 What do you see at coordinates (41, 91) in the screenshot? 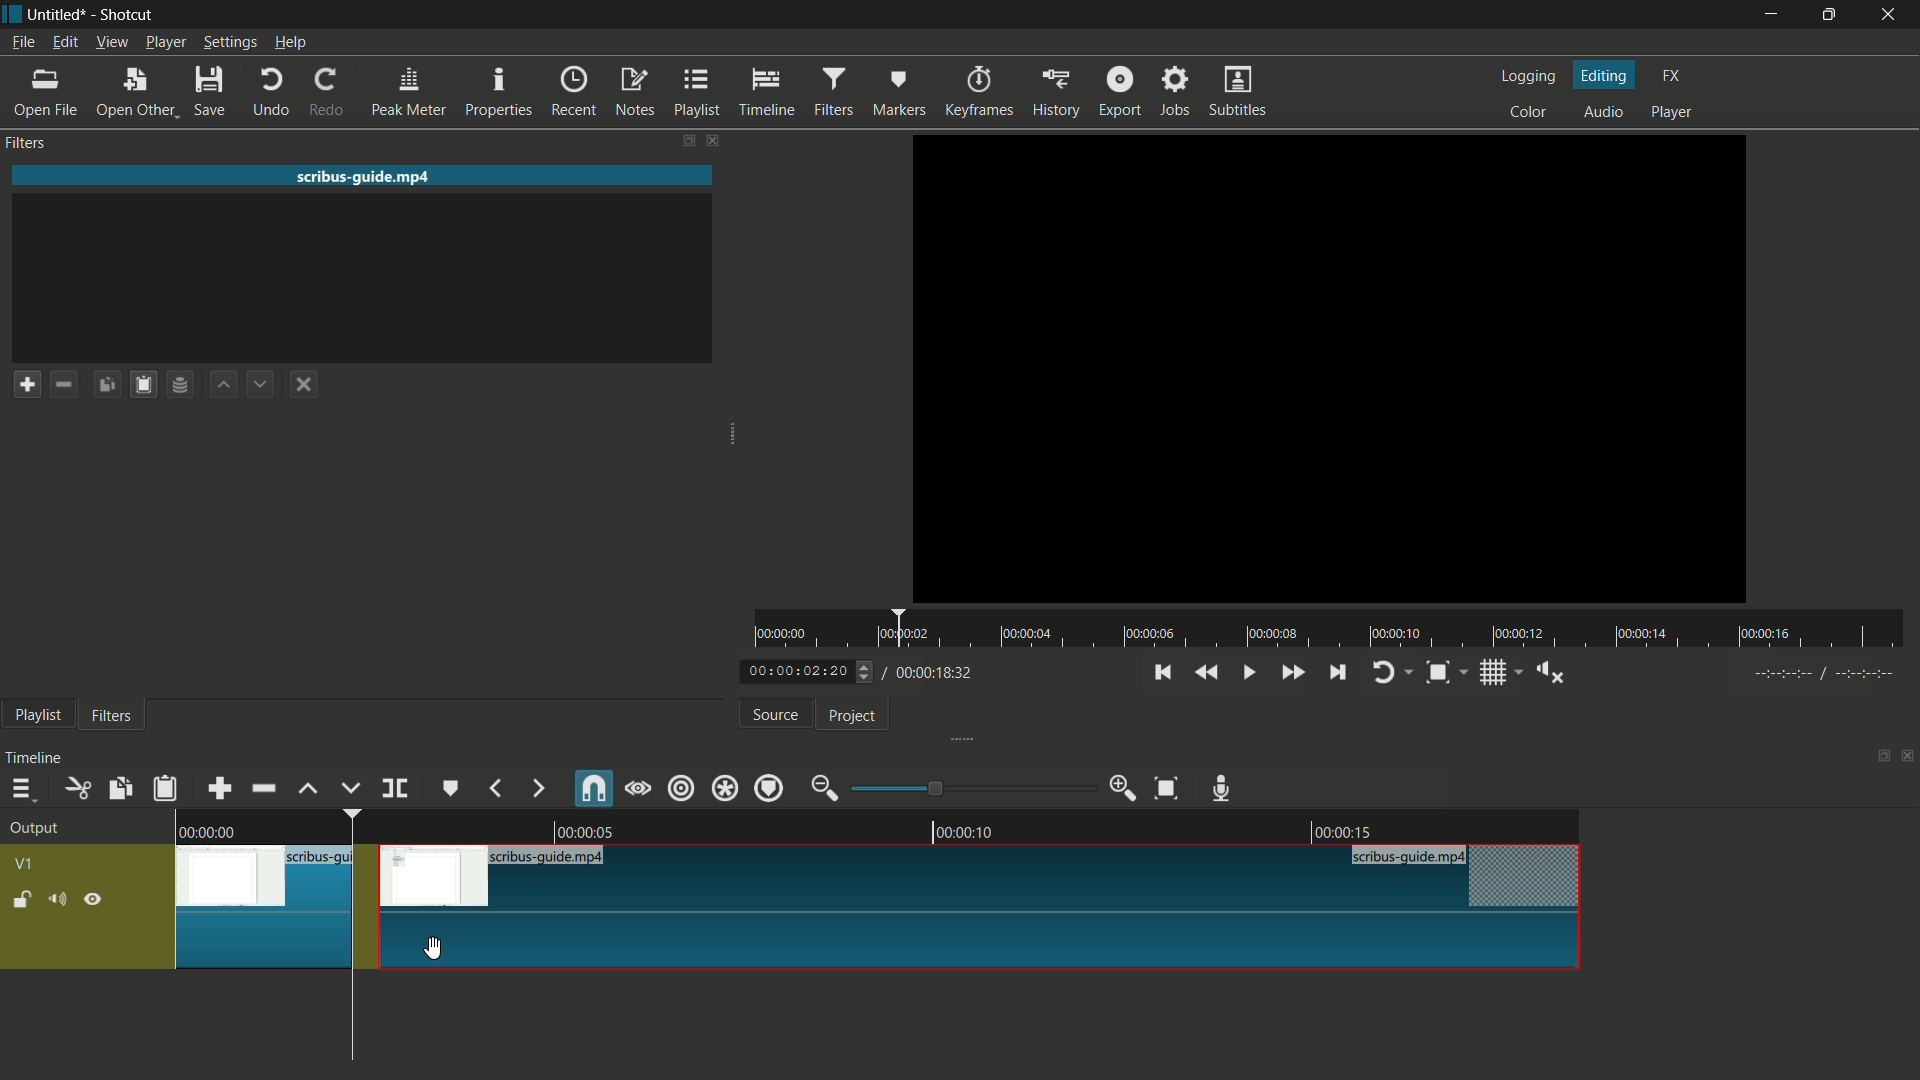
I see `open file` at bounding box center [41, 91].